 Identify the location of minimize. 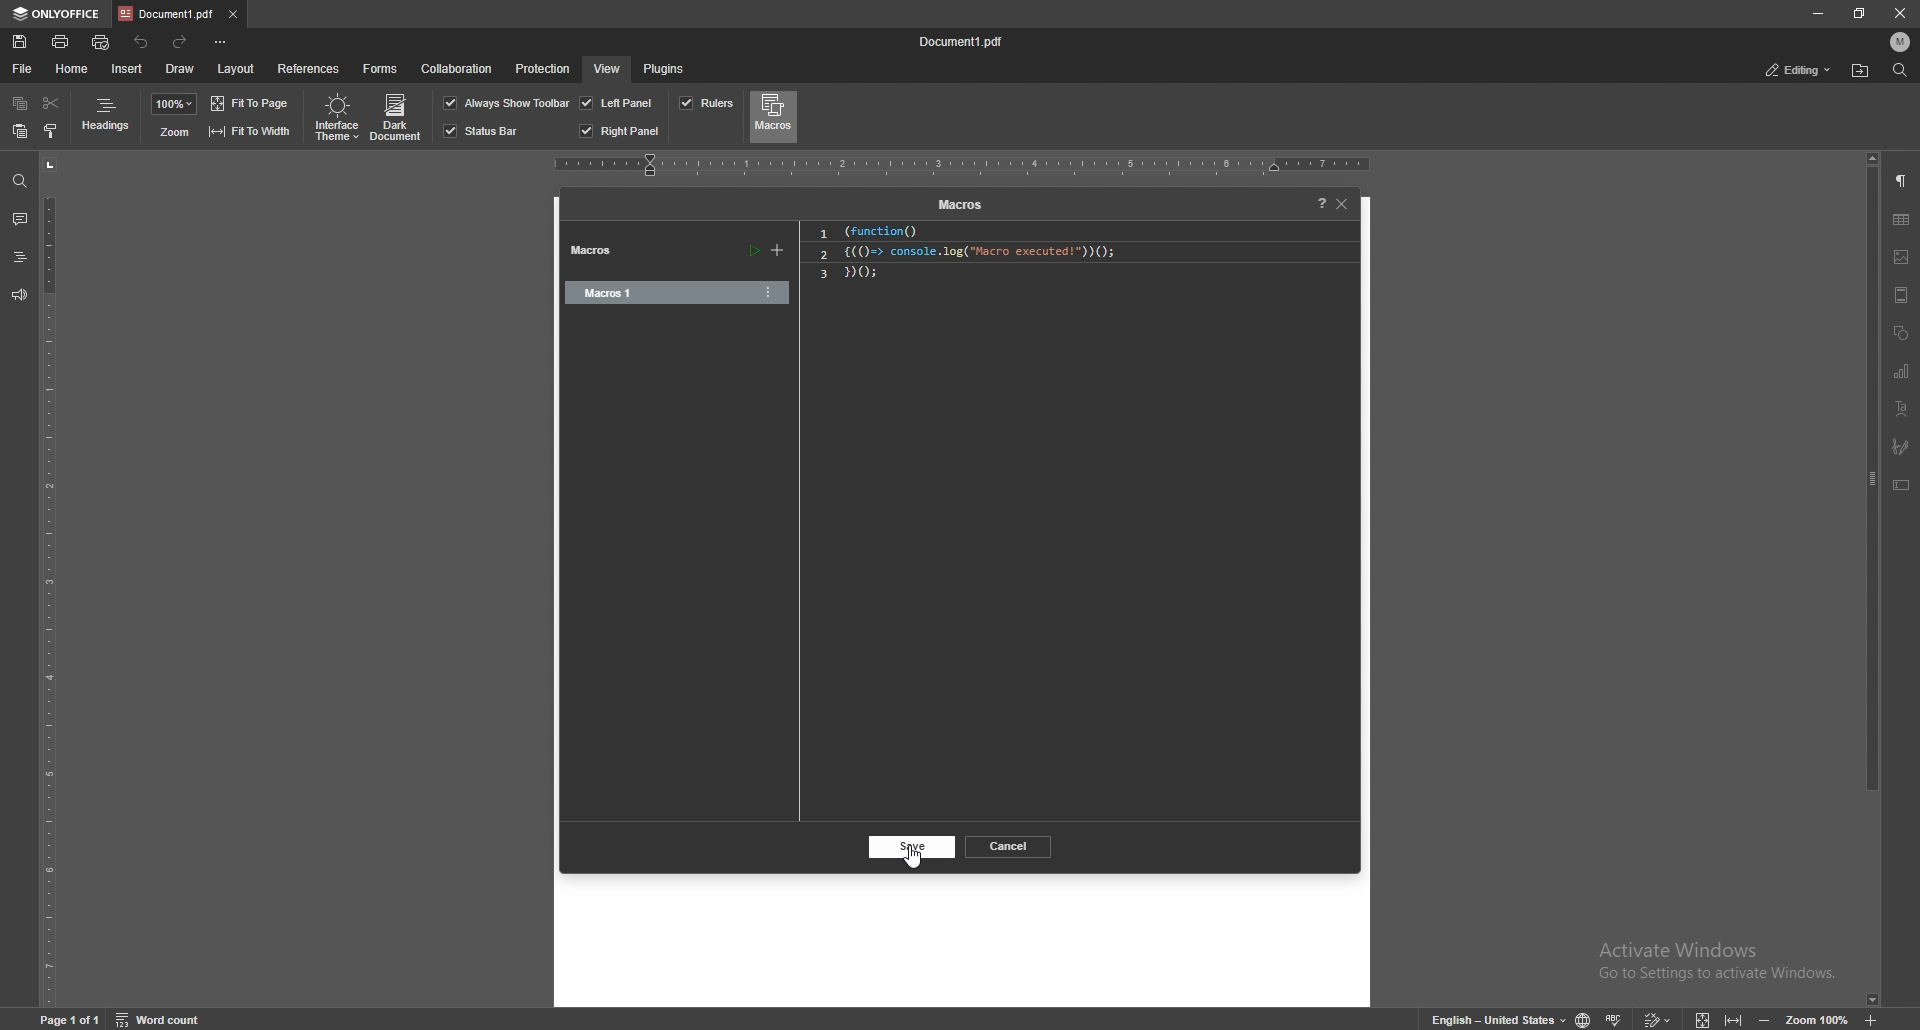
(1819, 14).